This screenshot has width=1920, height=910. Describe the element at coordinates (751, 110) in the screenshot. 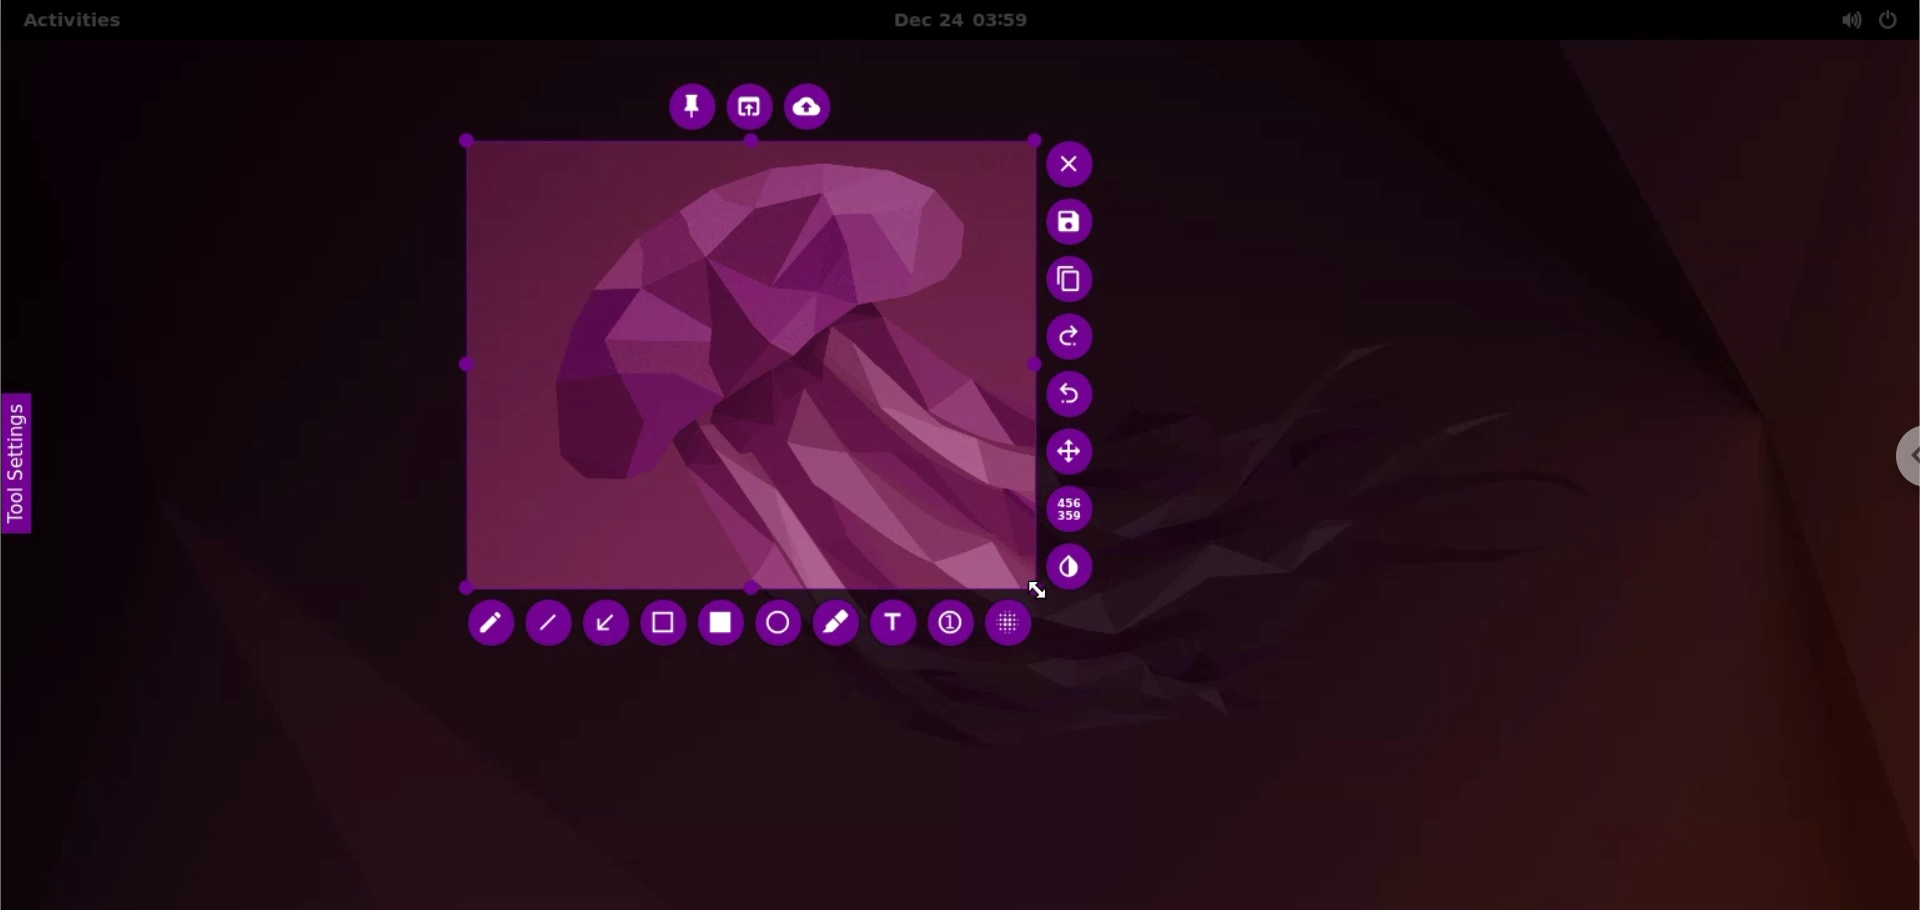

I see `choose app to open` at that location.